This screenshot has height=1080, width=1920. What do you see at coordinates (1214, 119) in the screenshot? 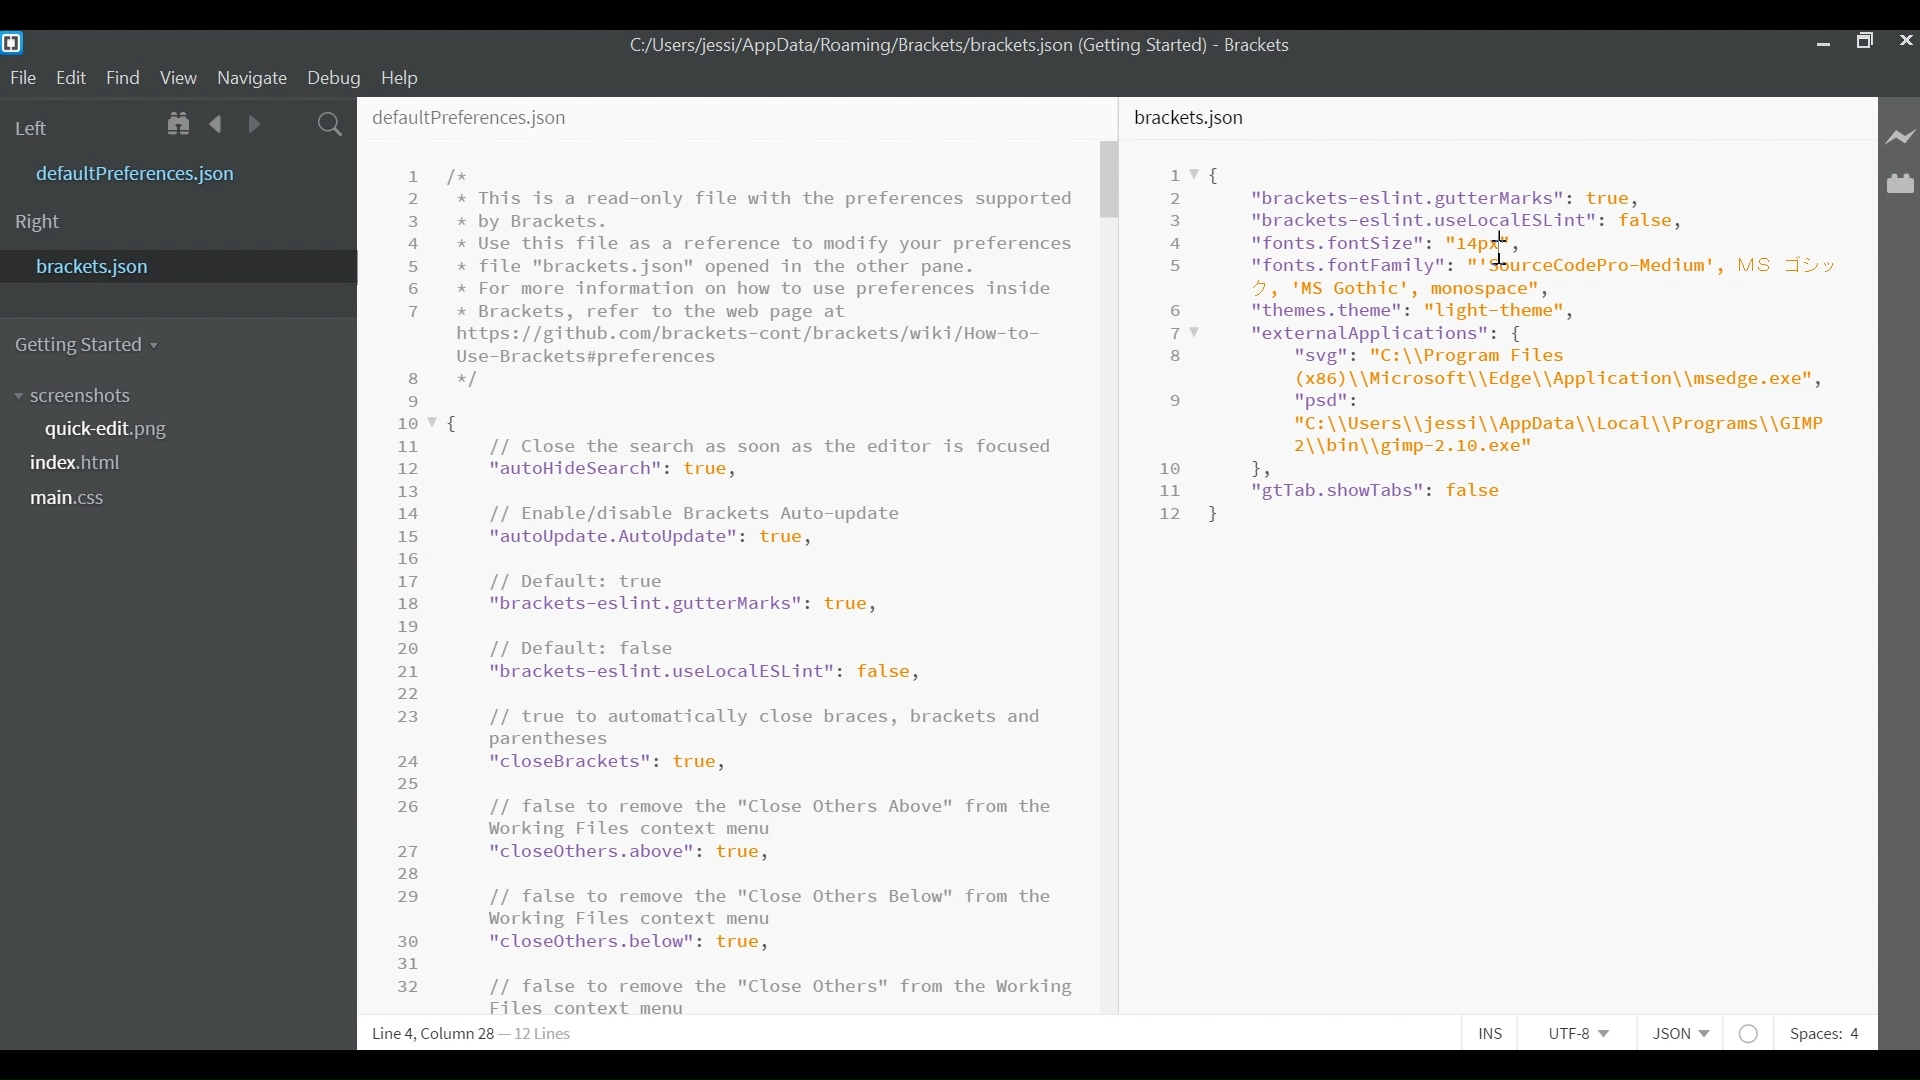
I see `brackets.json ` at bounding box center [1214, 119].